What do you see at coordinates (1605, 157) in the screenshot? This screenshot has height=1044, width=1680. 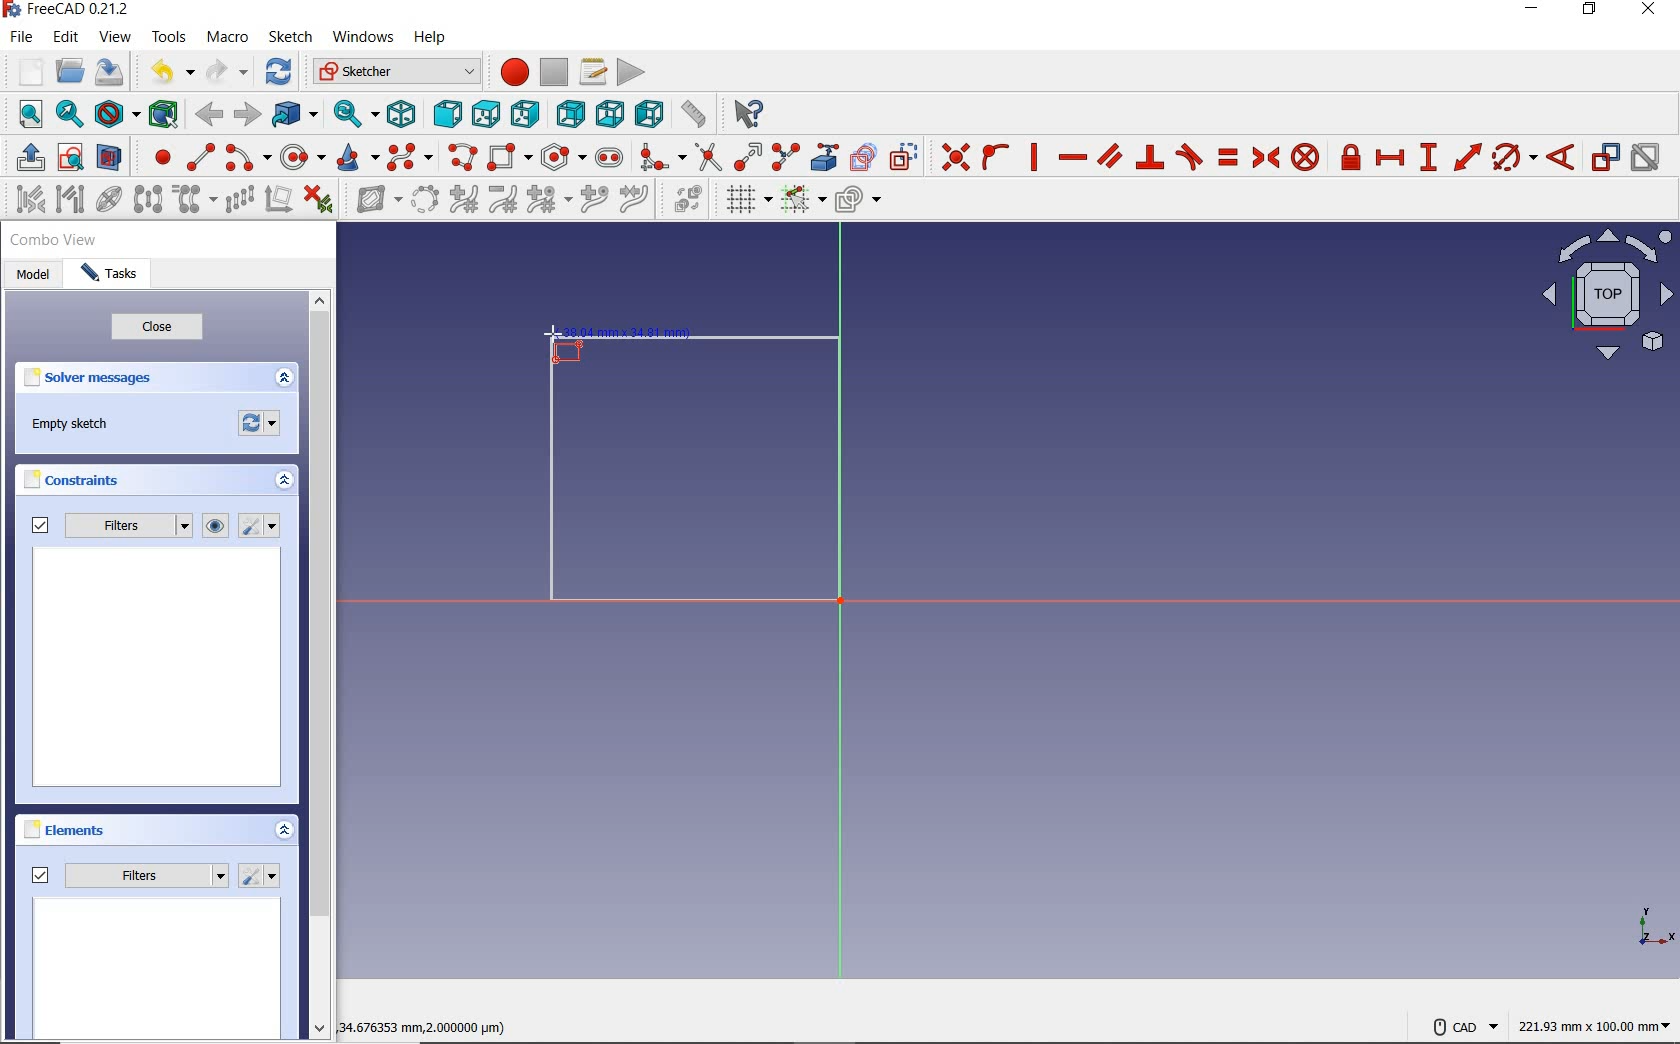 I see `toggle driving constraint` at bounding box center [1605, 157].